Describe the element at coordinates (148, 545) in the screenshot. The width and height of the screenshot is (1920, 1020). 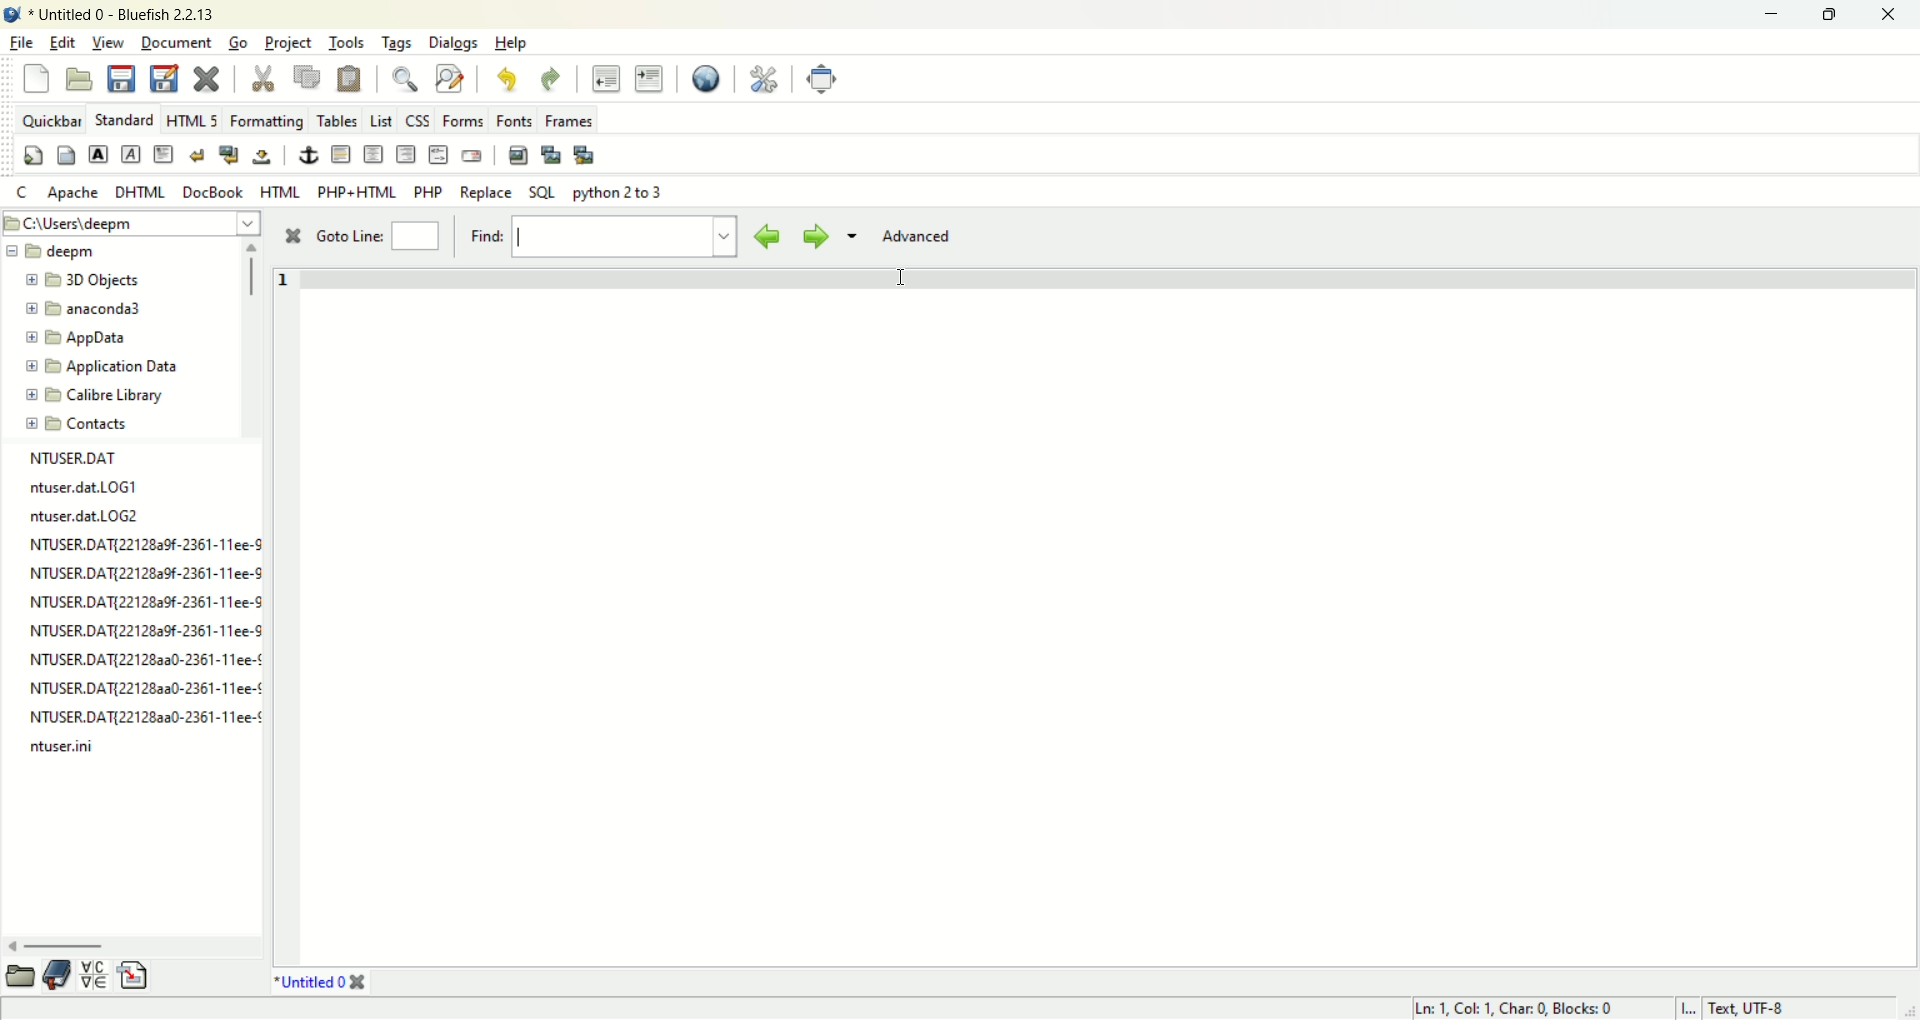
I see `NTUSER.DAT{2212829f-2361-11ee-9` at that location.